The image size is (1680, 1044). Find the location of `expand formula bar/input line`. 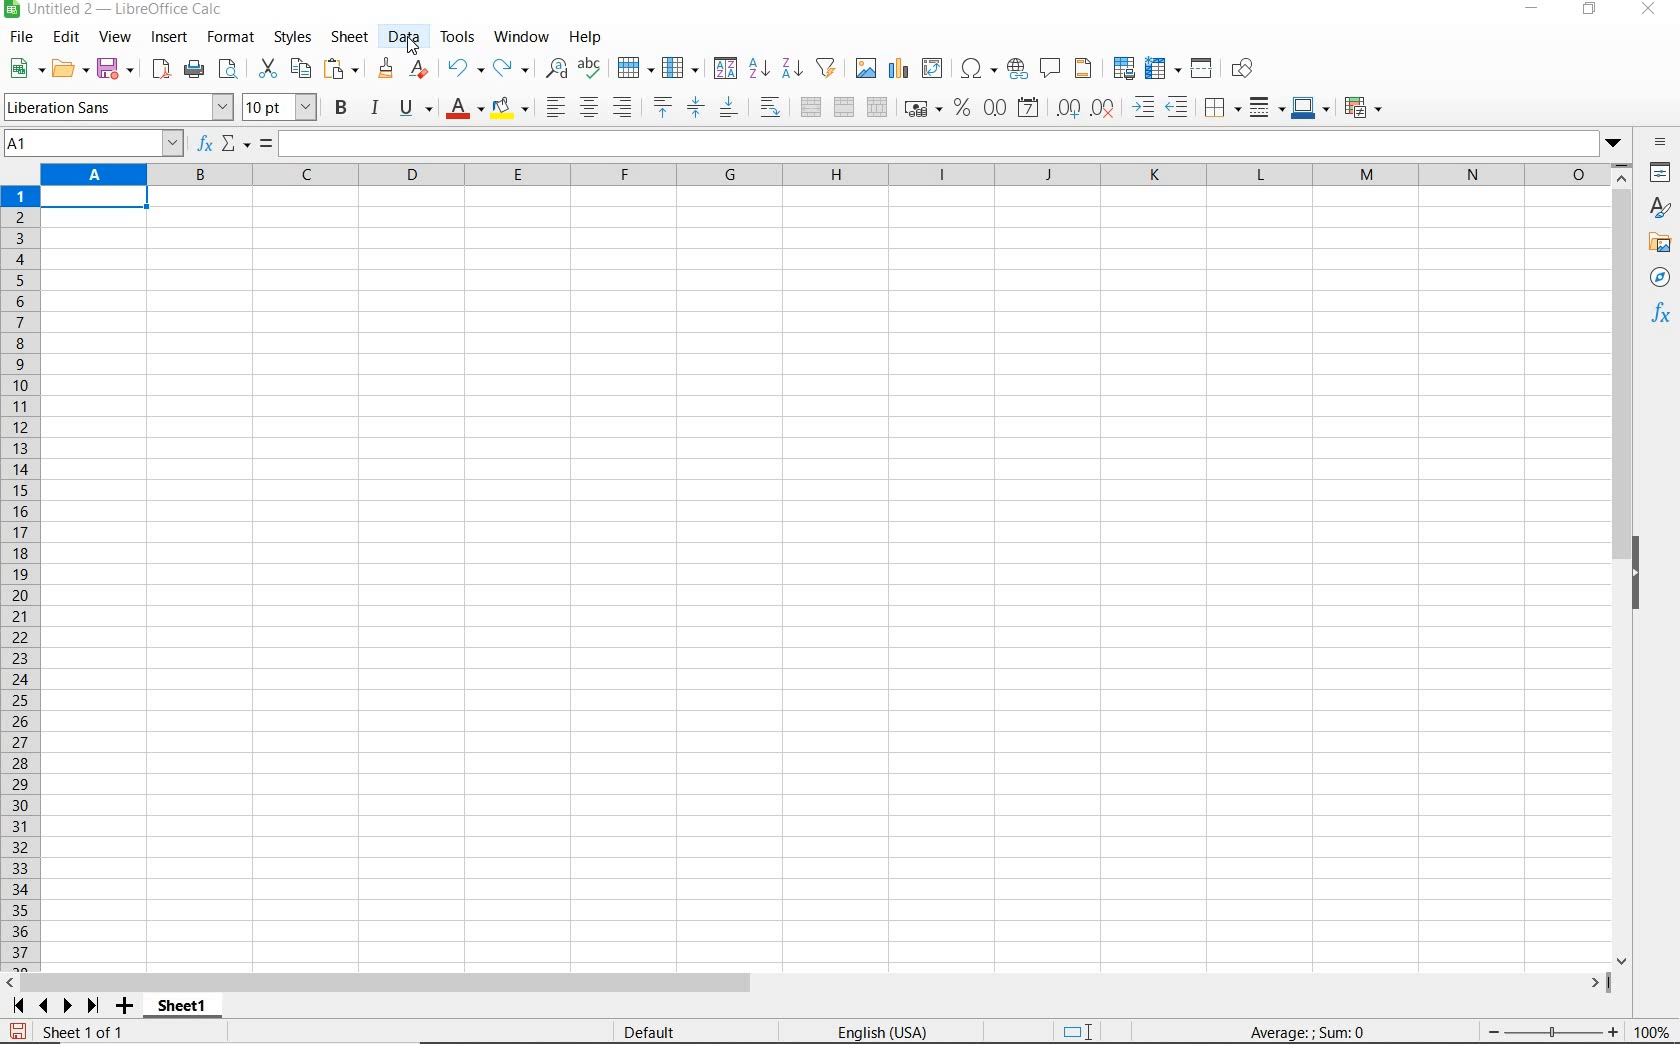

expand formula bar/input line is located at coordinates (938, 145).